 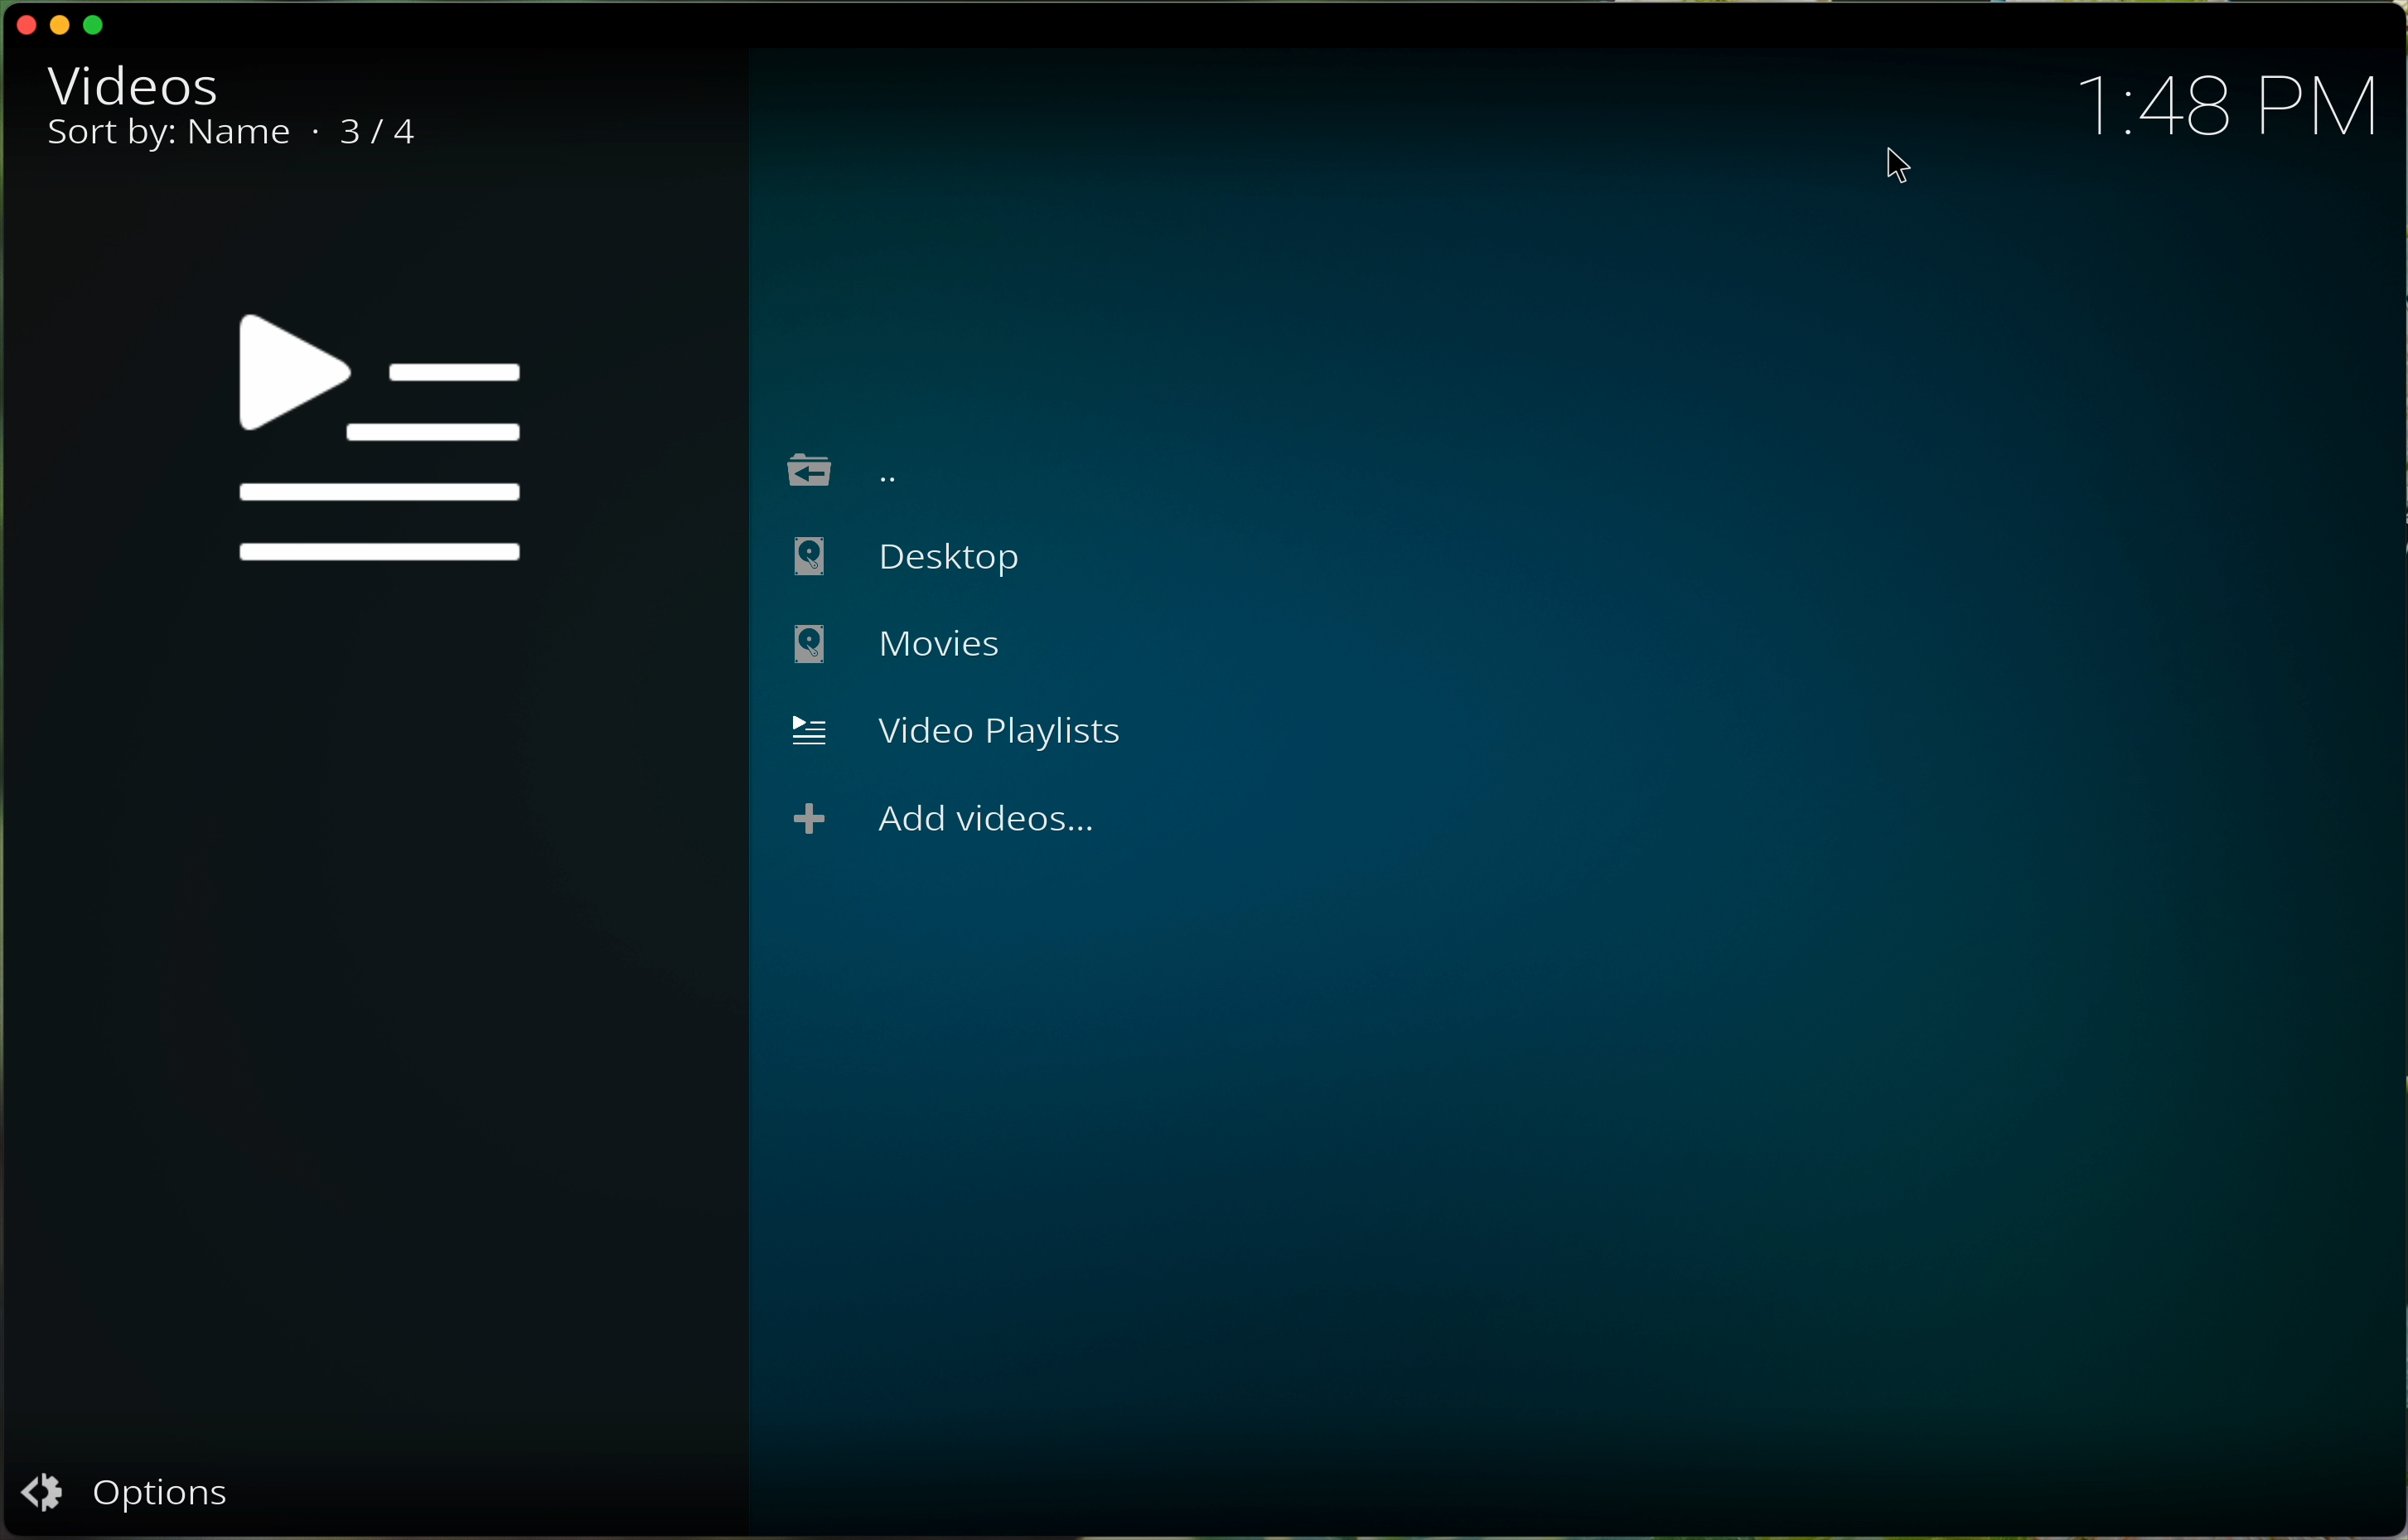 What do you see at coordinates (873, 473) in the screenshot?
I see `go back` at bounding box center [873, 473].